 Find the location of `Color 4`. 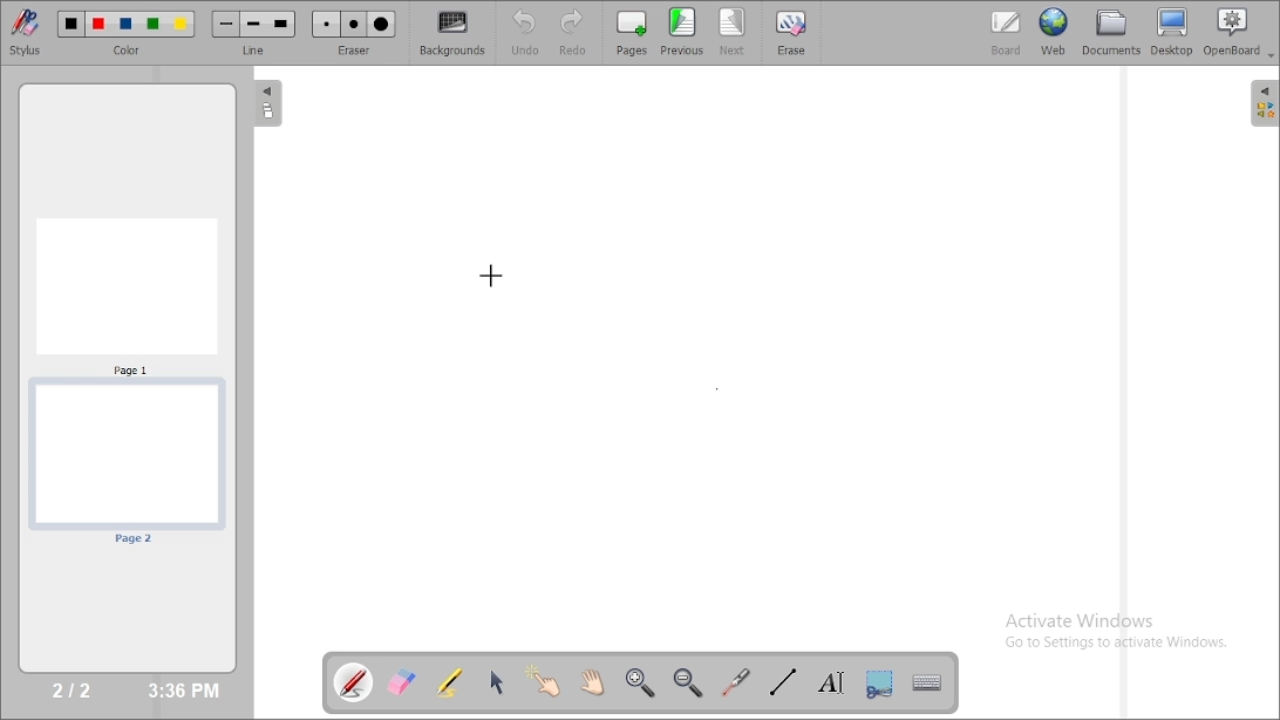

Color 4 is located at coordinates (153, 25).